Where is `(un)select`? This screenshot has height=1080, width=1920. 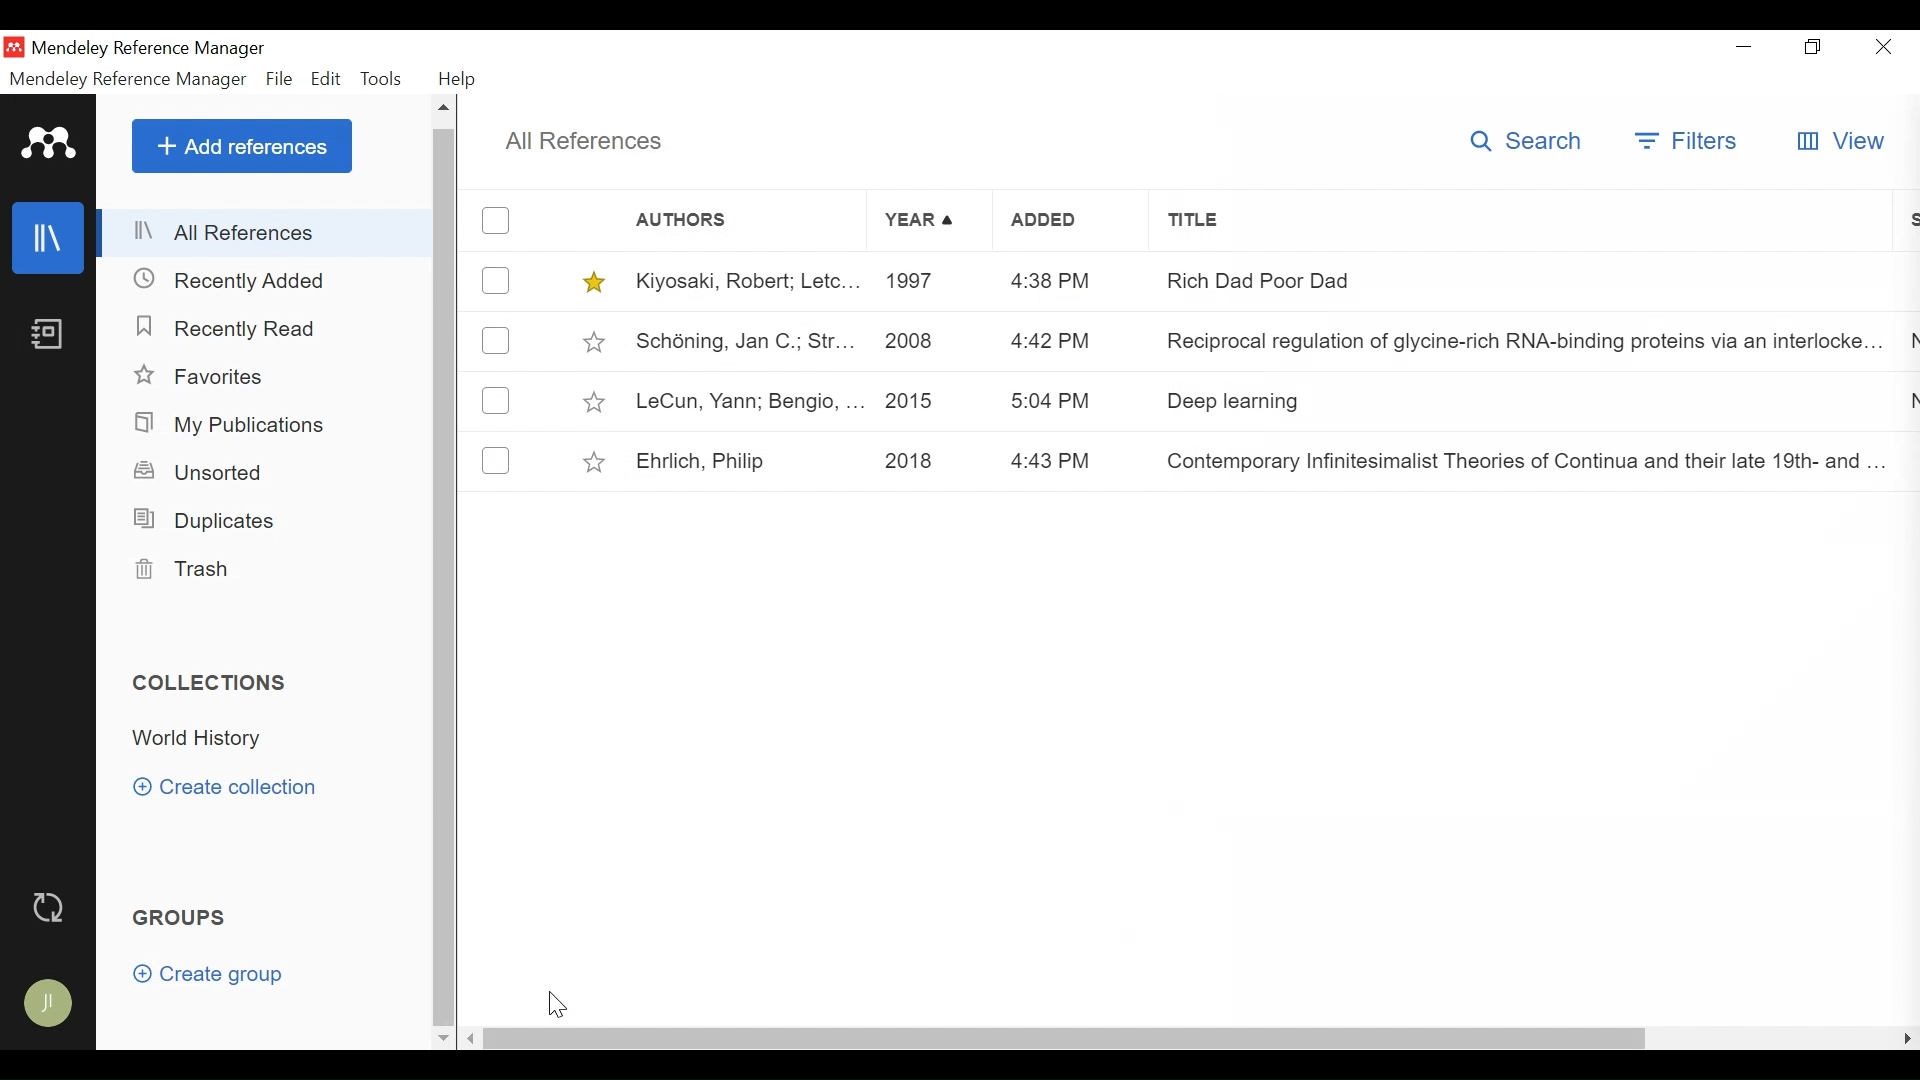
(un)select is located at coordinates (503, 341).